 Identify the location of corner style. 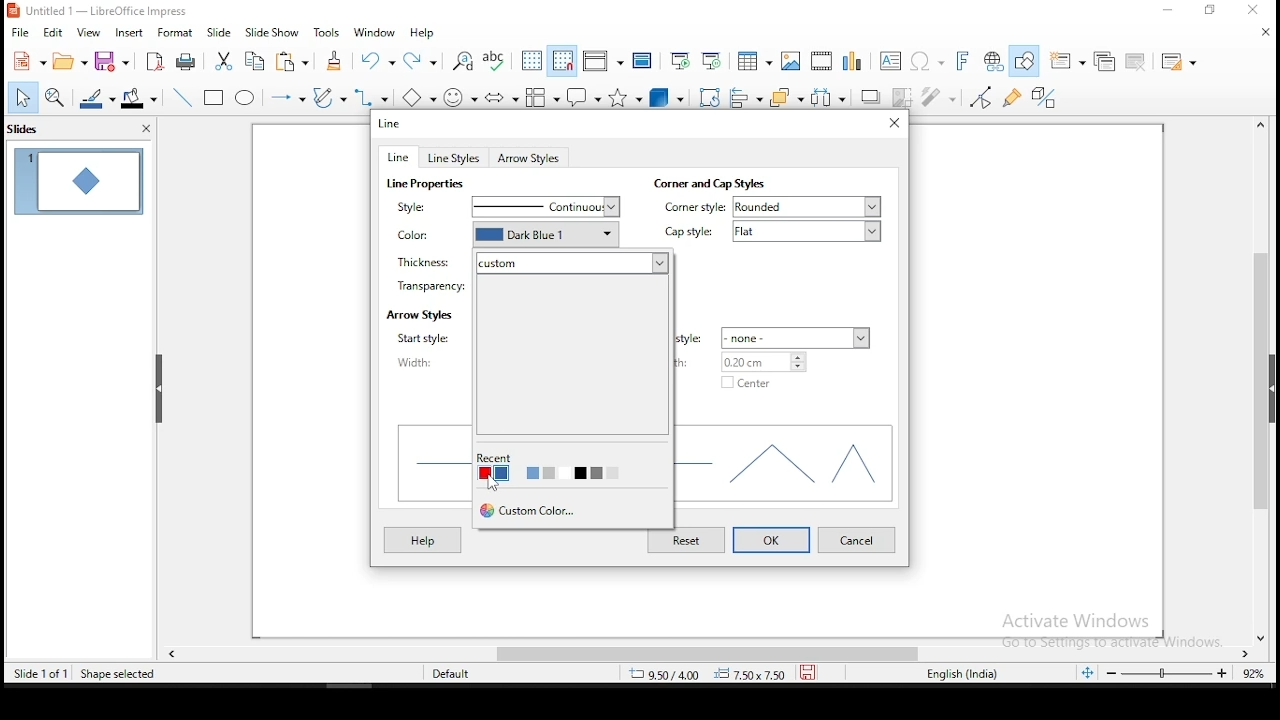
(694, 207).